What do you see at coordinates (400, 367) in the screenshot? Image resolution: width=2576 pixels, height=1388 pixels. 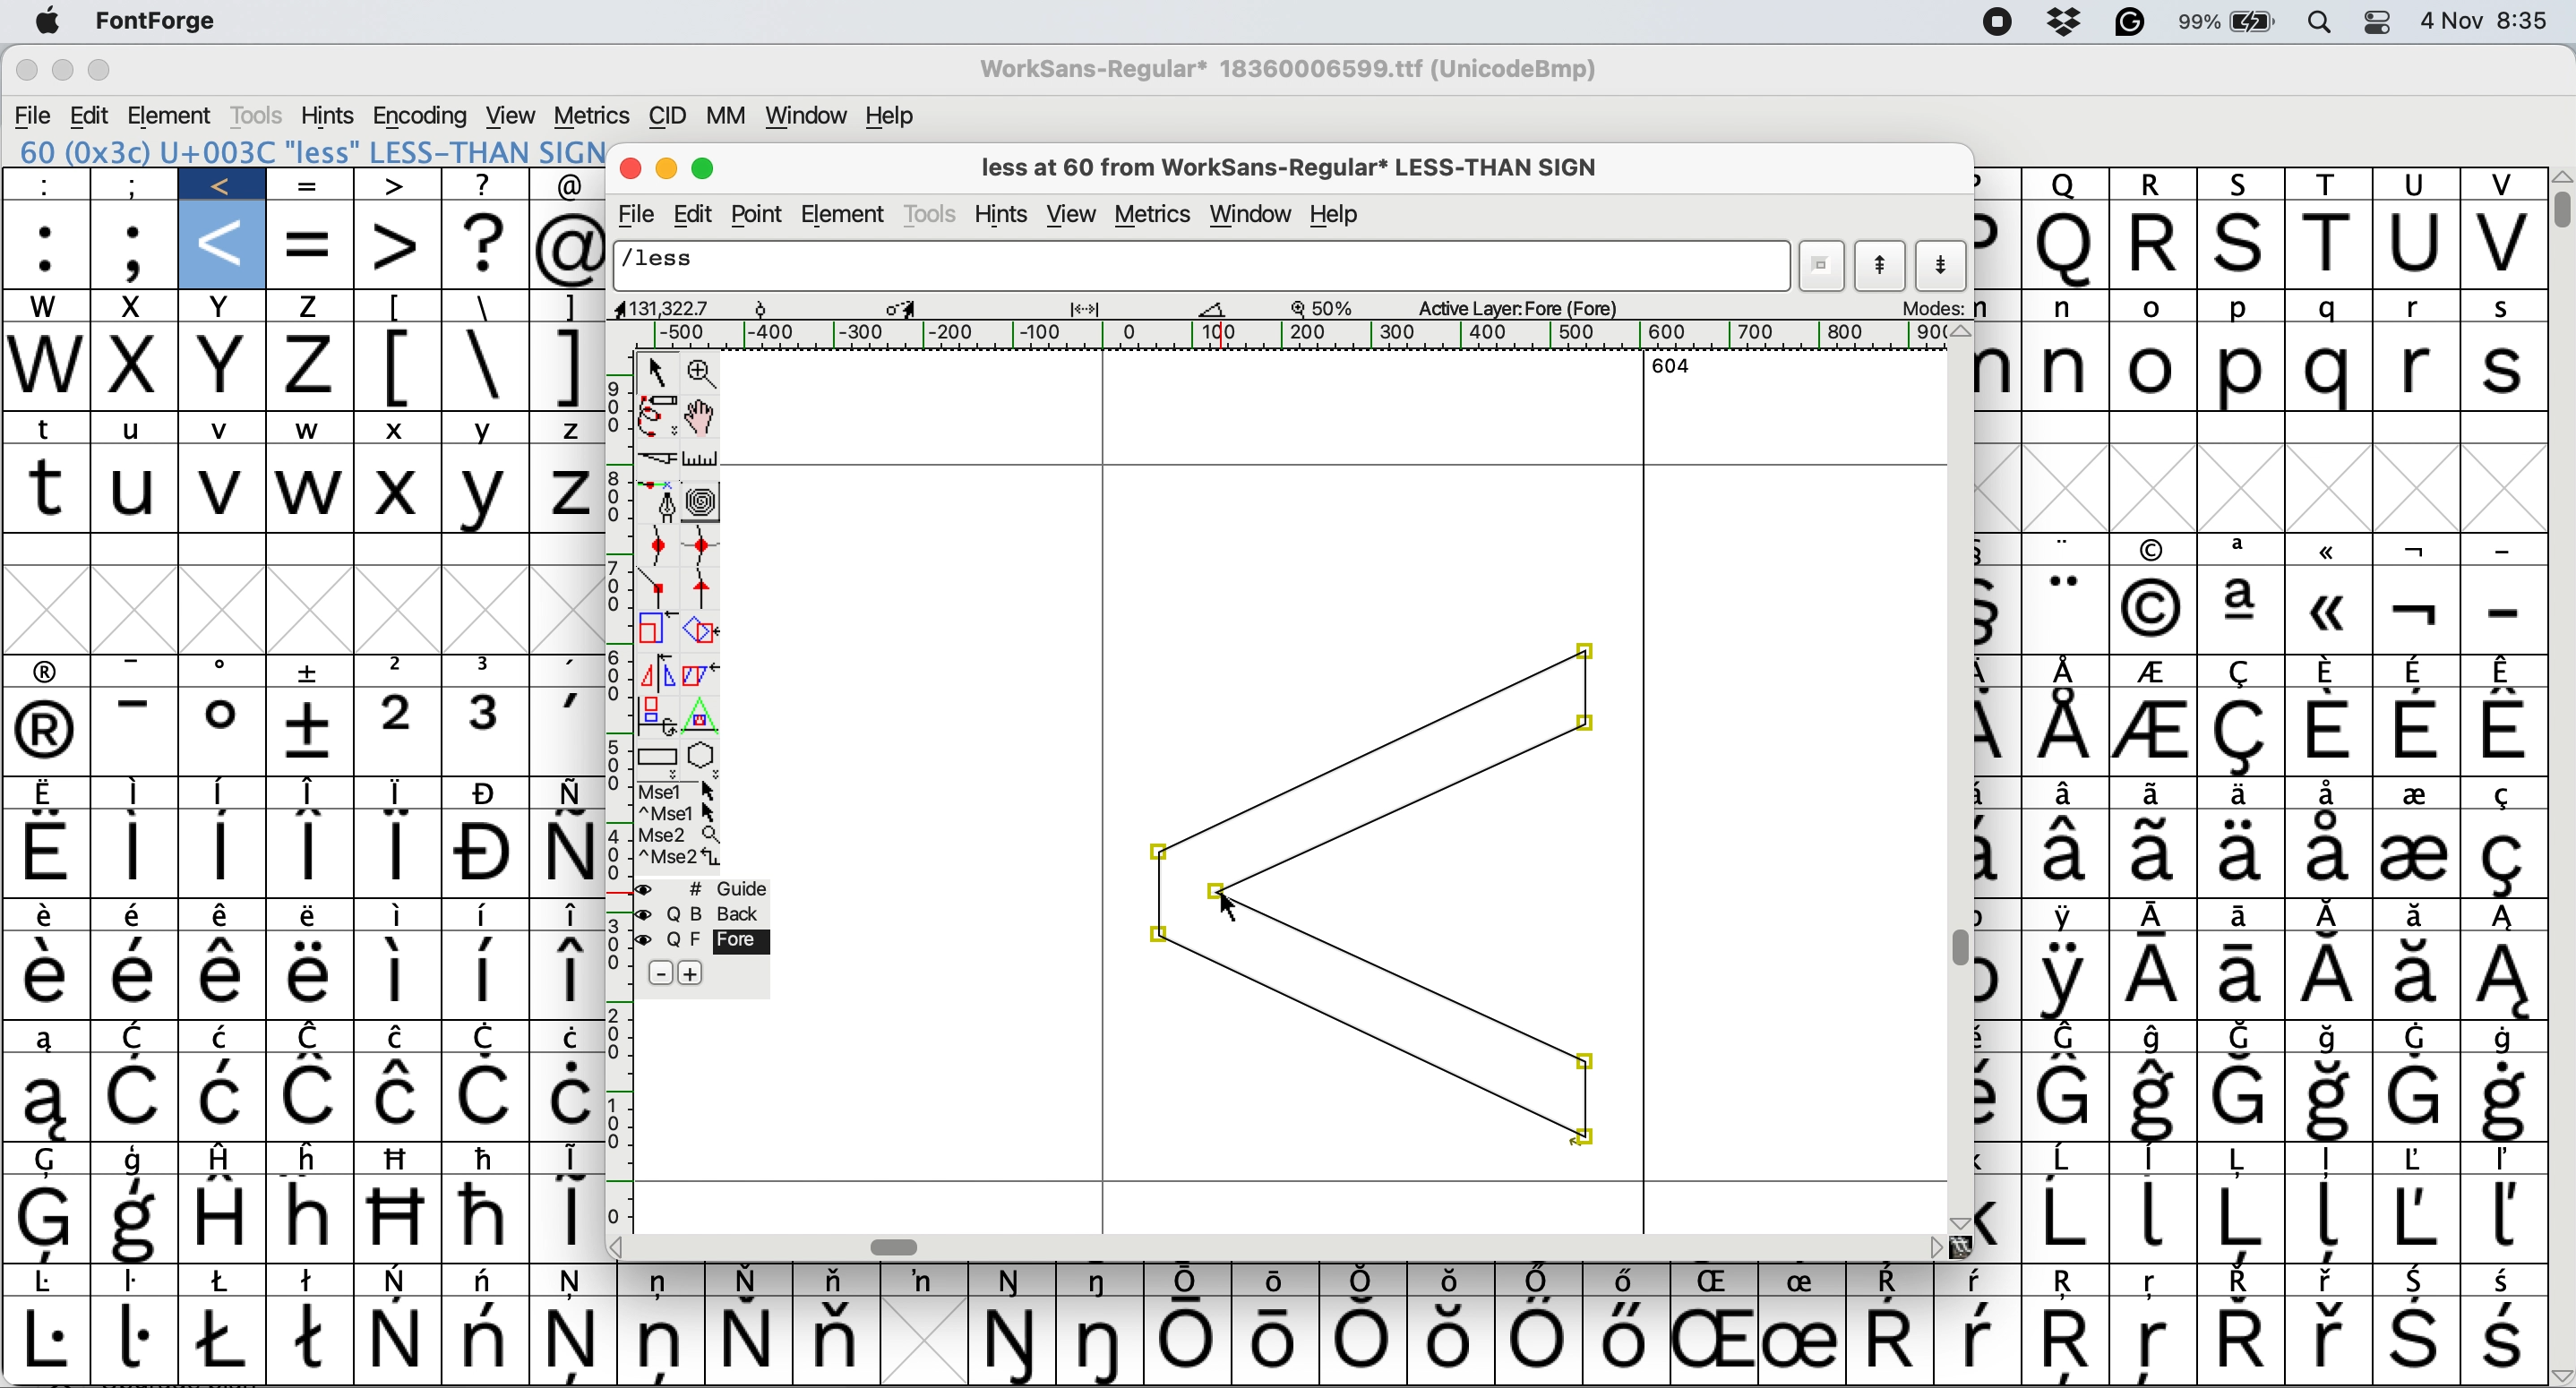 I see `[` at bounding box center [400, 367].